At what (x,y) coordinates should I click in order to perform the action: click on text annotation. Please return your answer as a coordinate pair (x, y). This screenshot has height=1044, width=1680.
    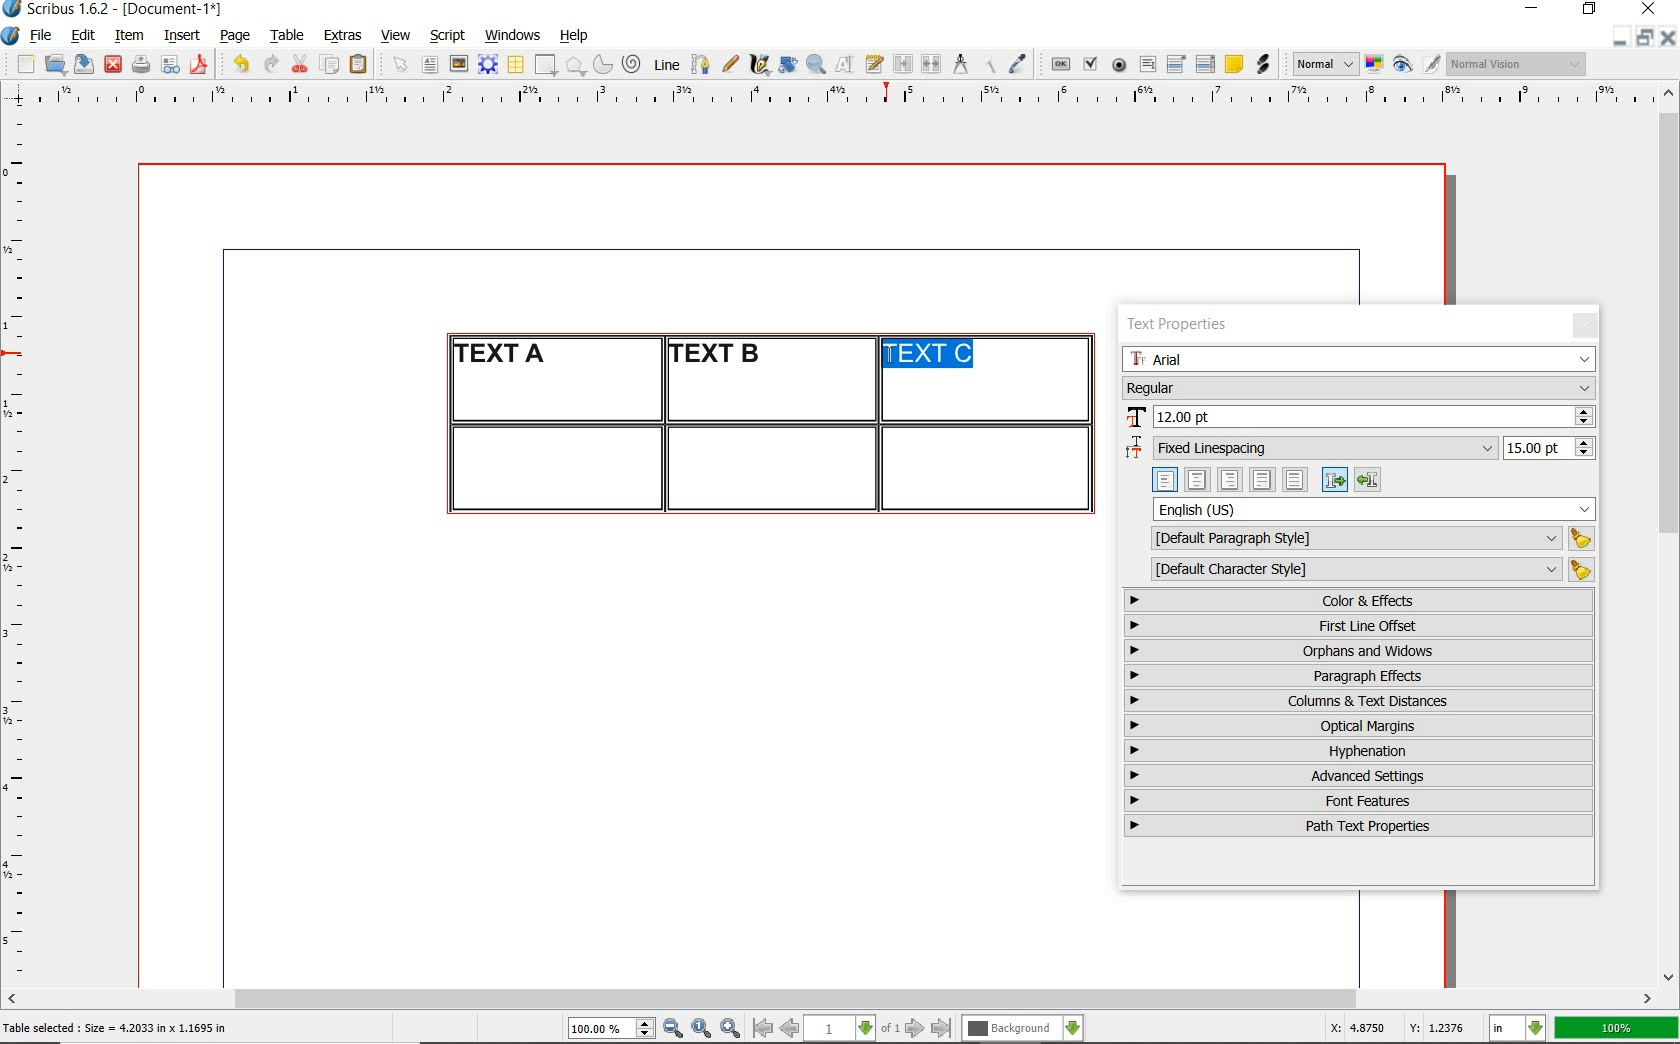
    Looking at the image, I should click on (1233, 65).